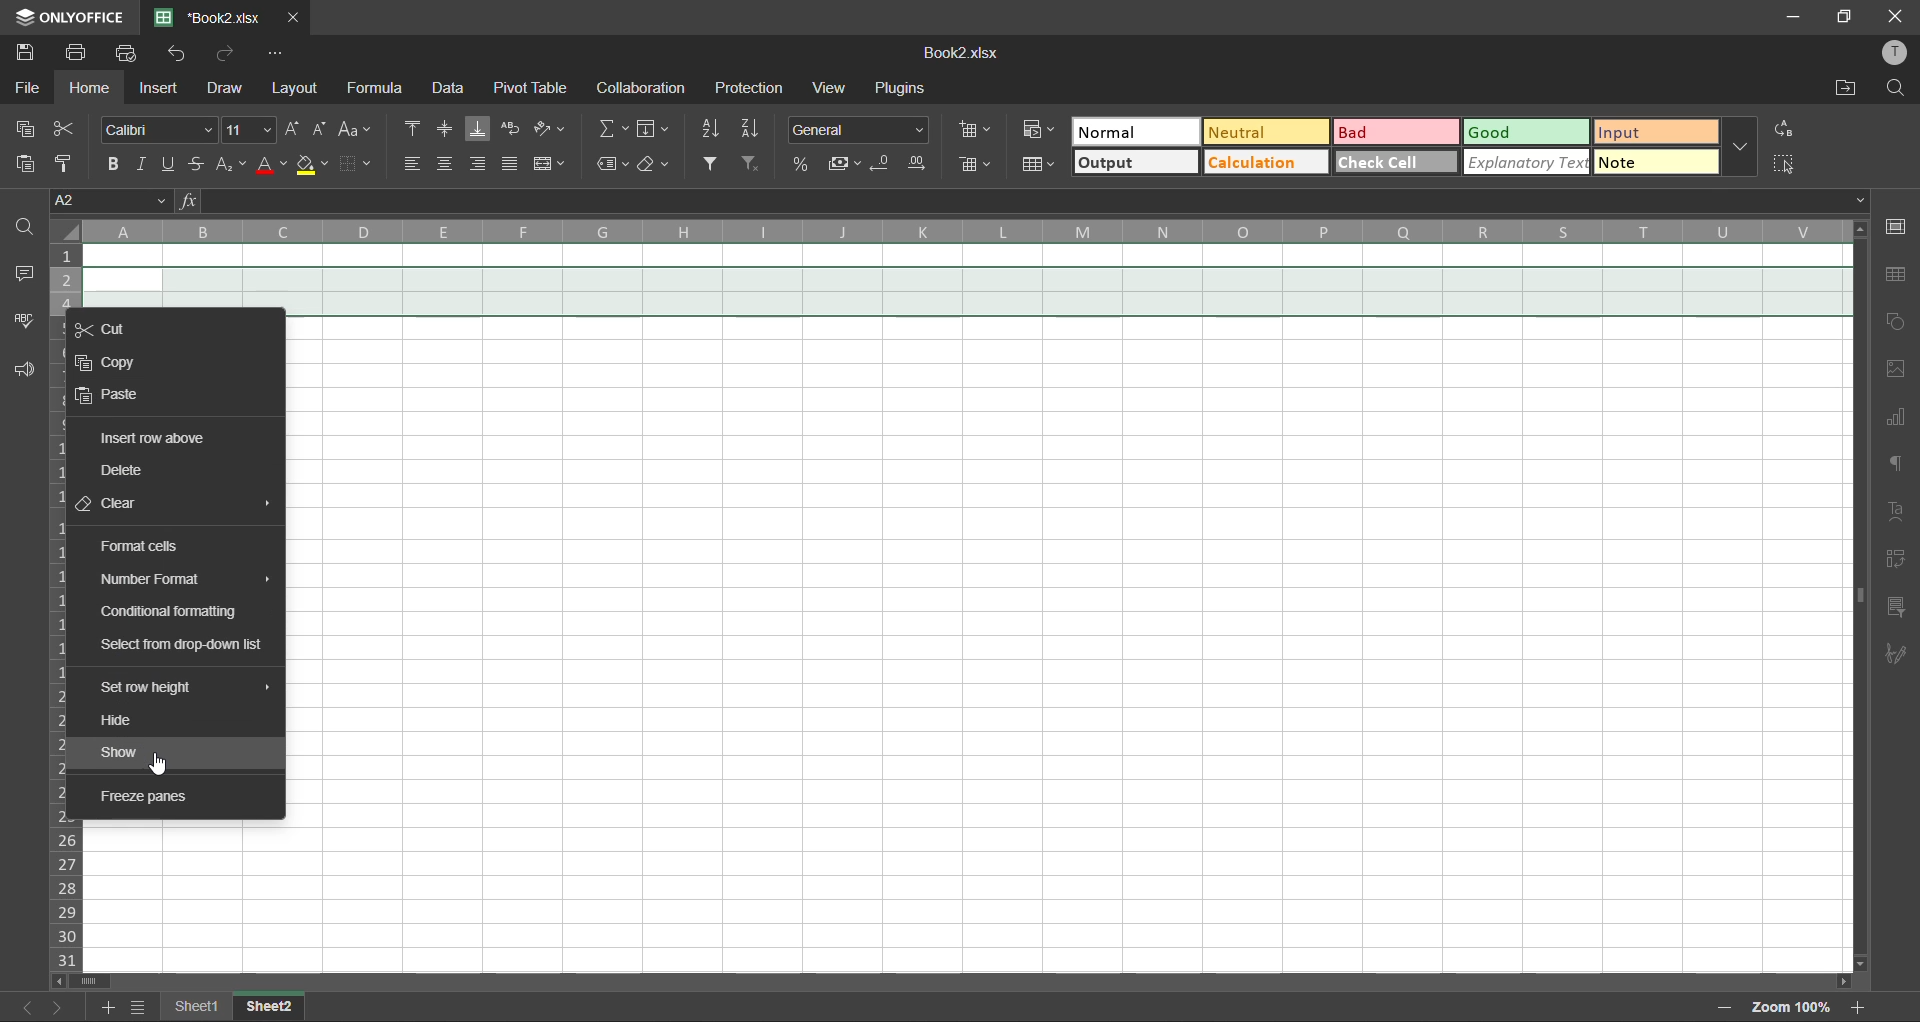 The height and width of the screenshot is (1022, 1920). I want to click on layout, so click(291, 88).